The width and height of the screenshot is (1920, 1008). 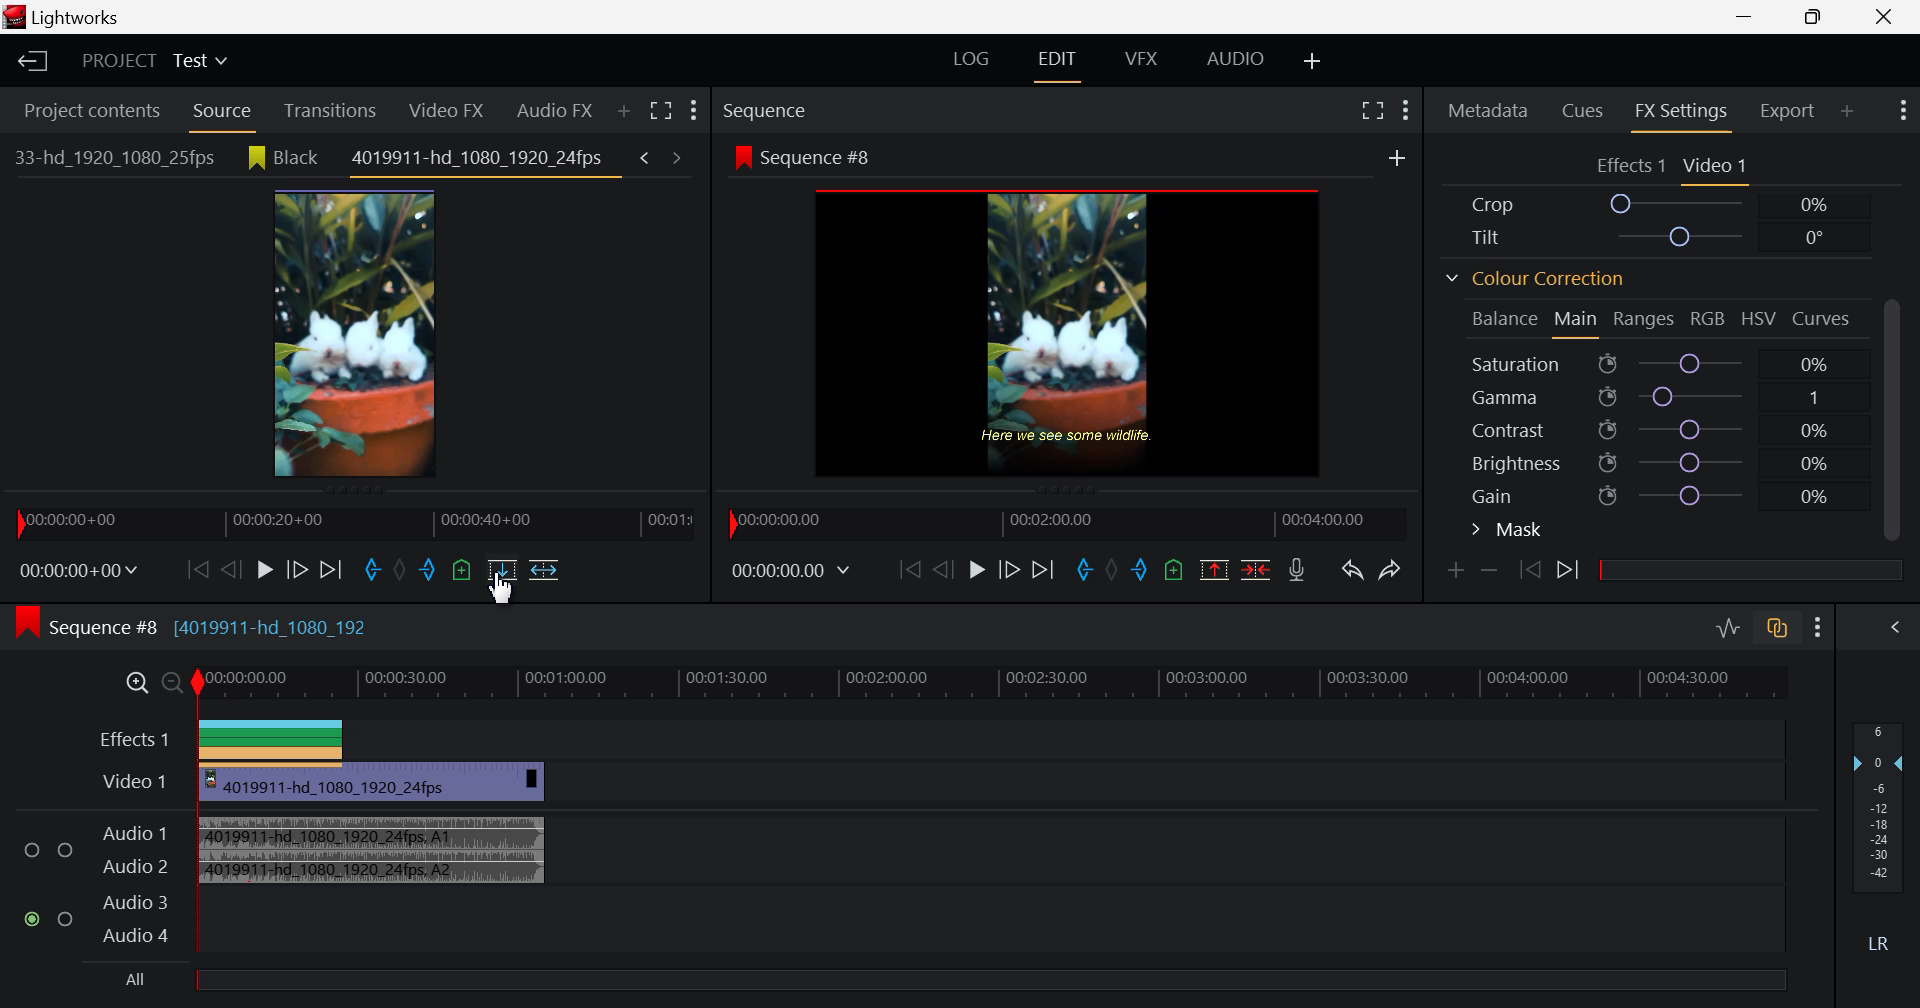 I want to click on Decibel Level, so click(x=1879, y=837).